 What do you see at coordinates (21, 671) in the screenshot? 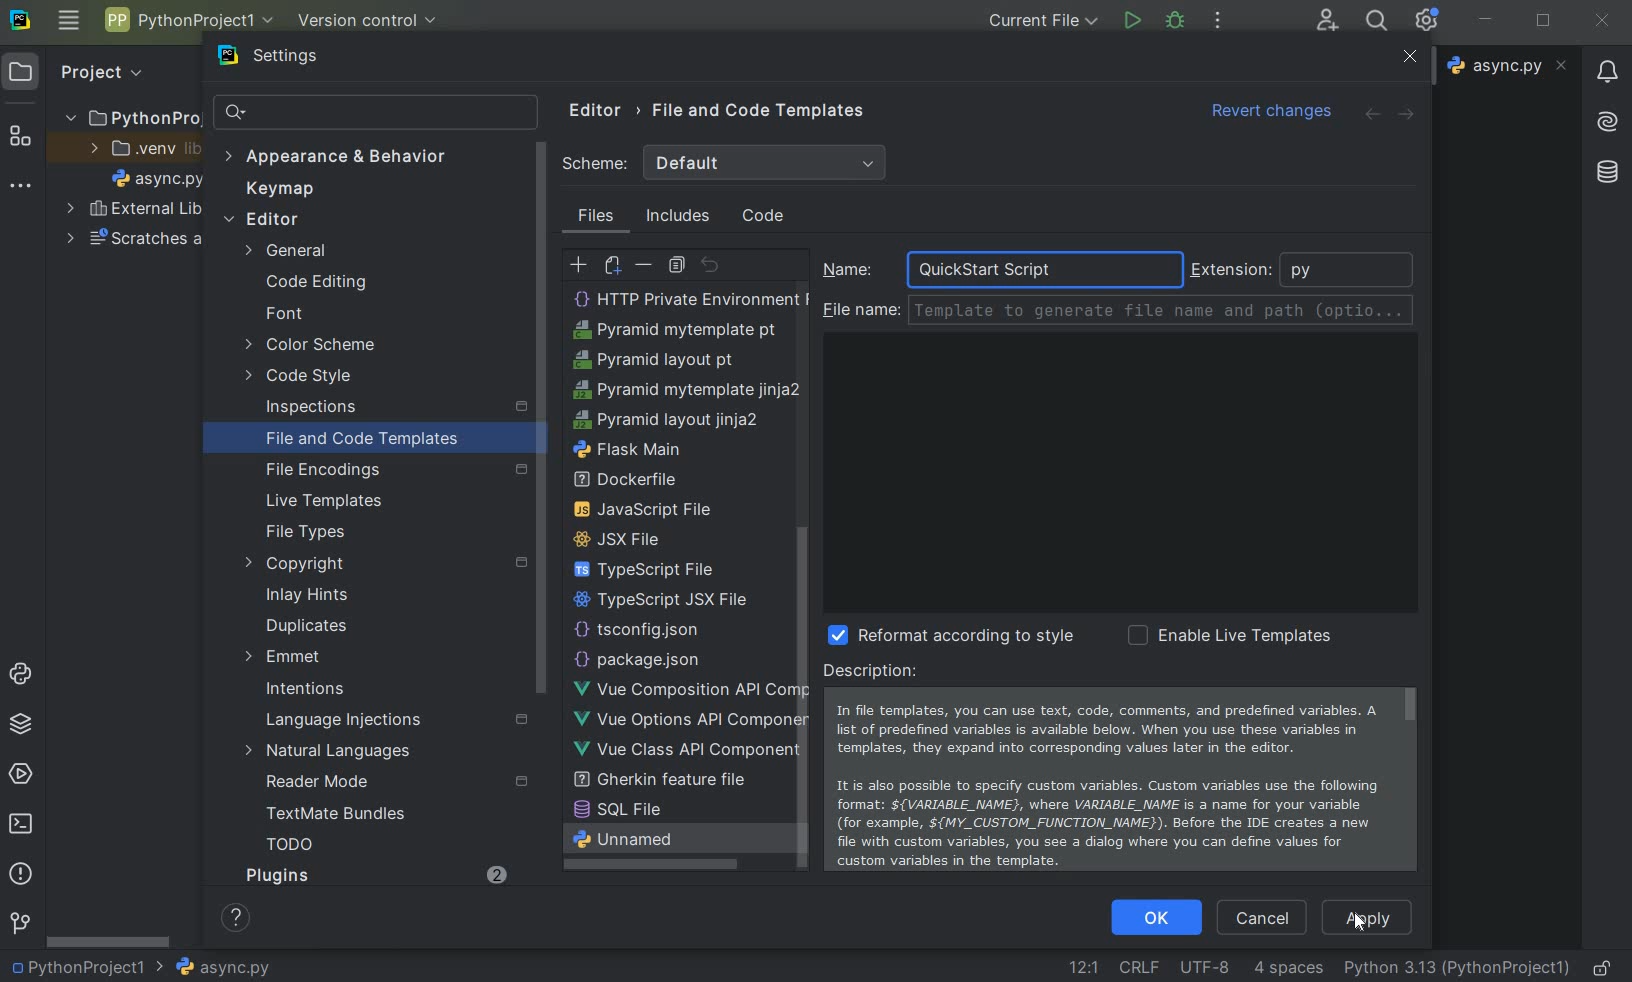
I see `python console` at bounding box center [21, 671].